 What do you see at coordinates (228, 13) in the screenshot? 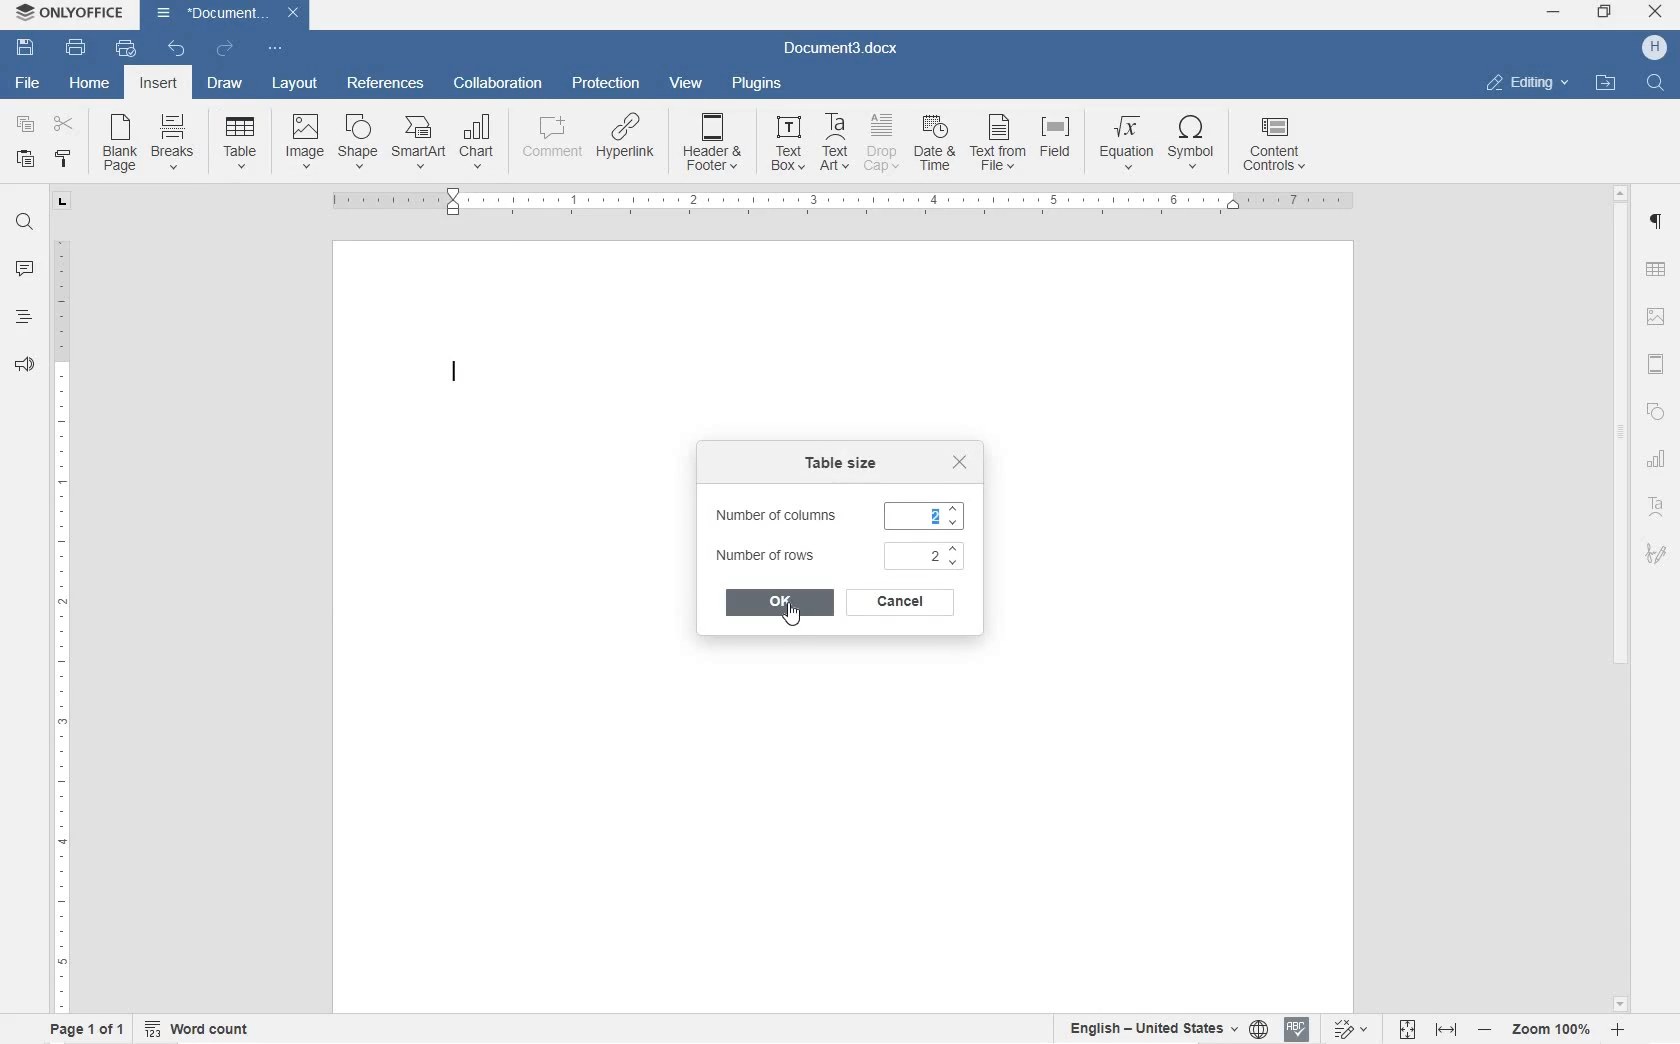
I see `Document3.docx` at bounding box center [228, 13].